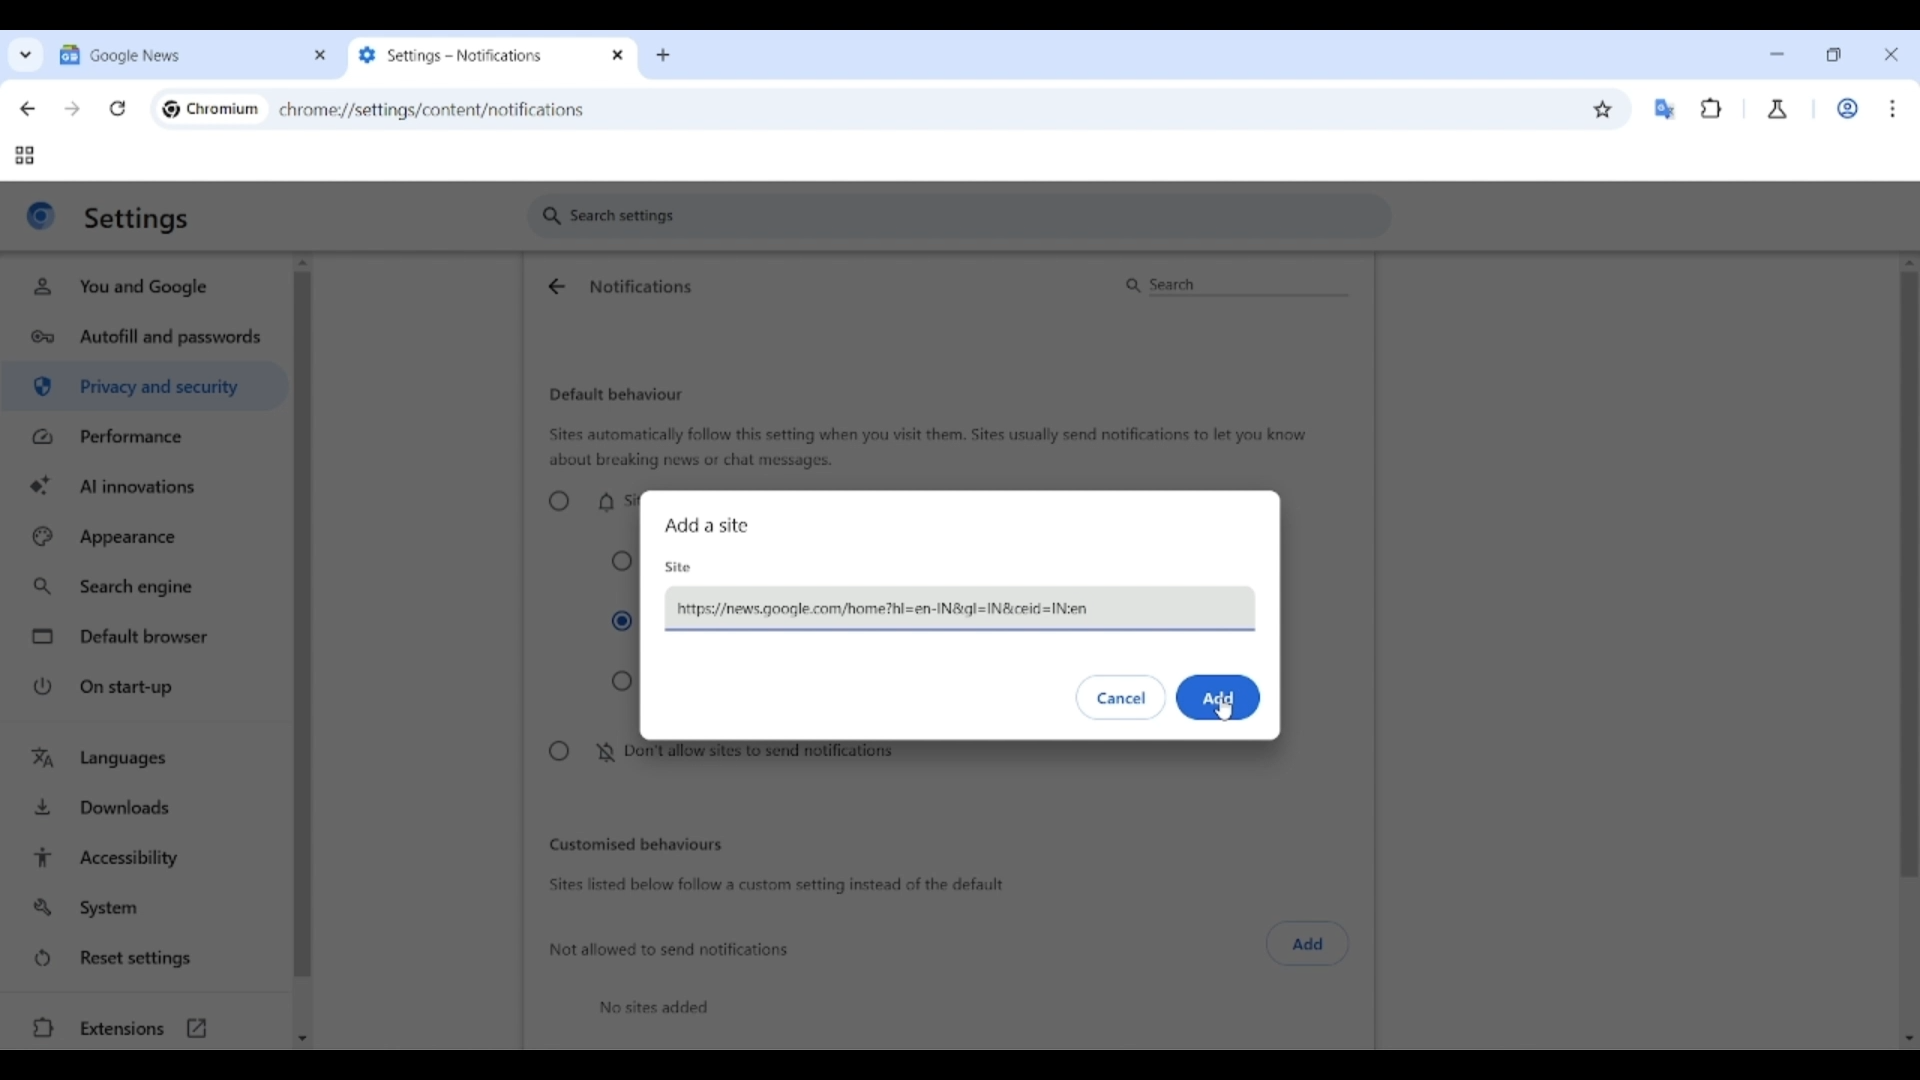 This screenshot has width=1920, height=1080. I want to click on Settings, so click(138, 219).